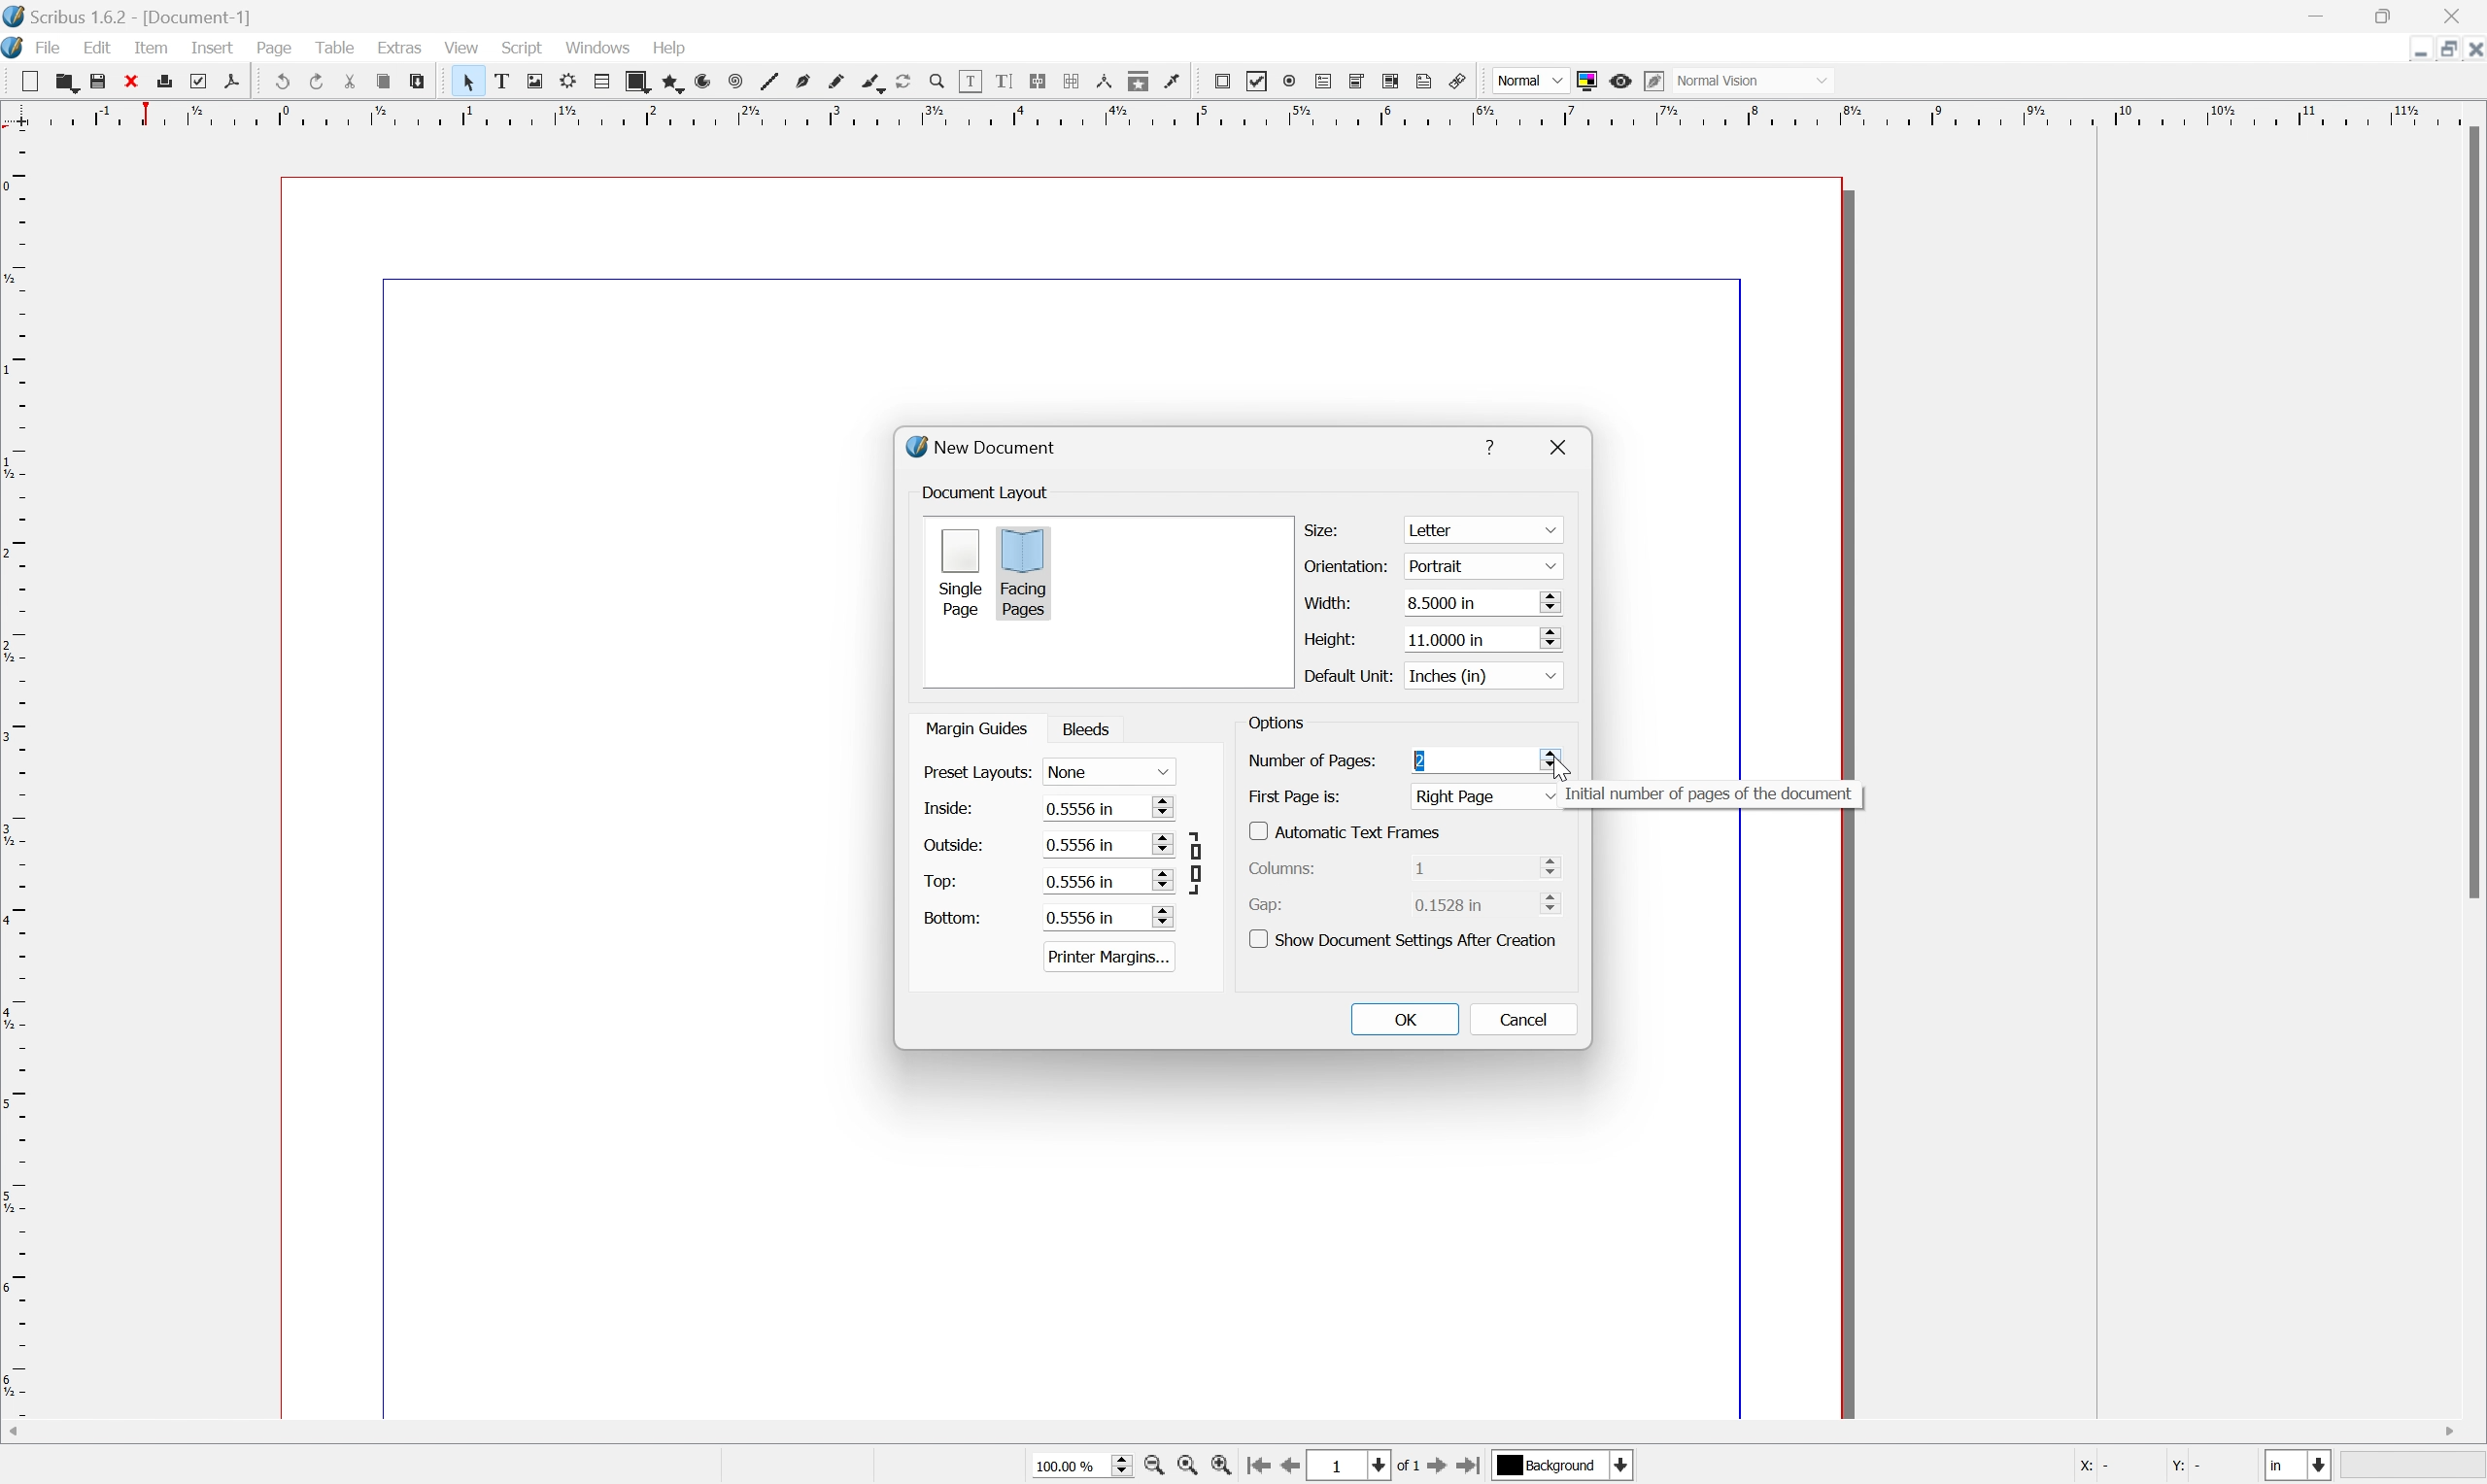 This screenshot has width=2487, height=1484. Describe the element at coordinates (1349, 567) in the screenshot. I see `orientation:` at that location.